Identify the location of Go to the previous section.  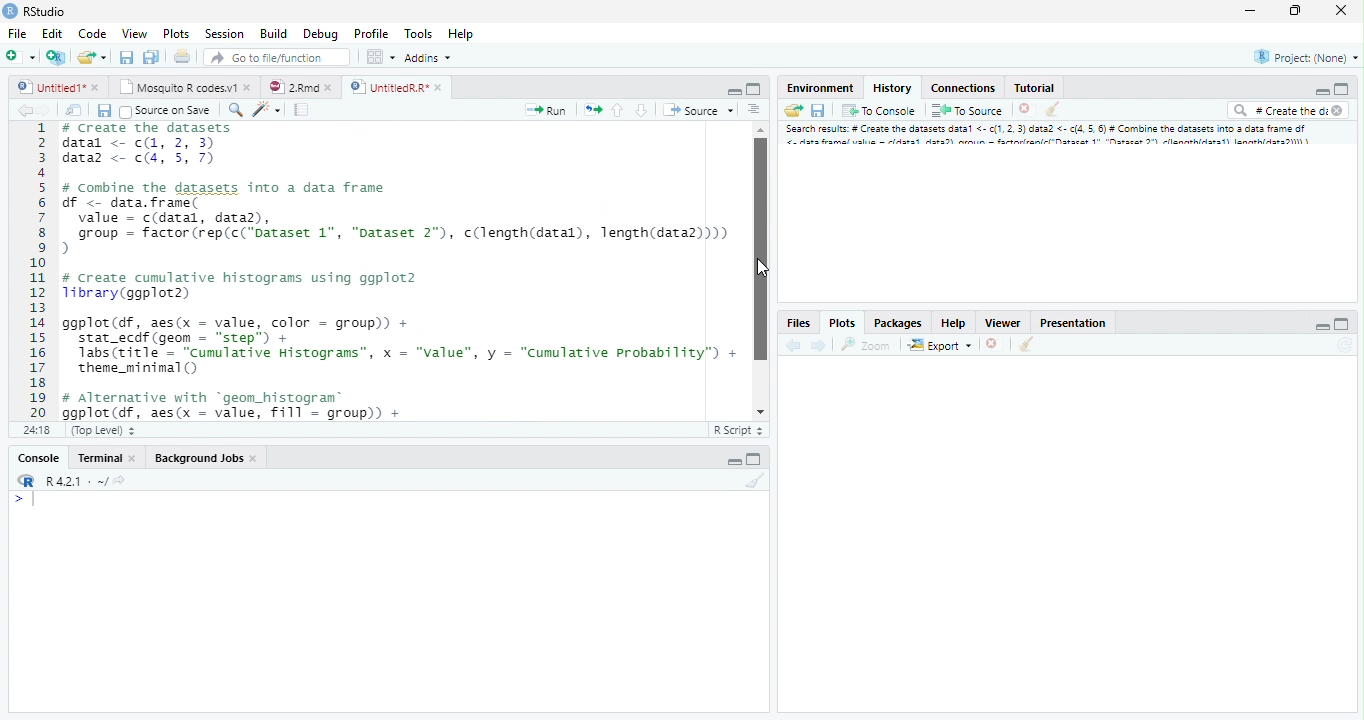
(619, 113).